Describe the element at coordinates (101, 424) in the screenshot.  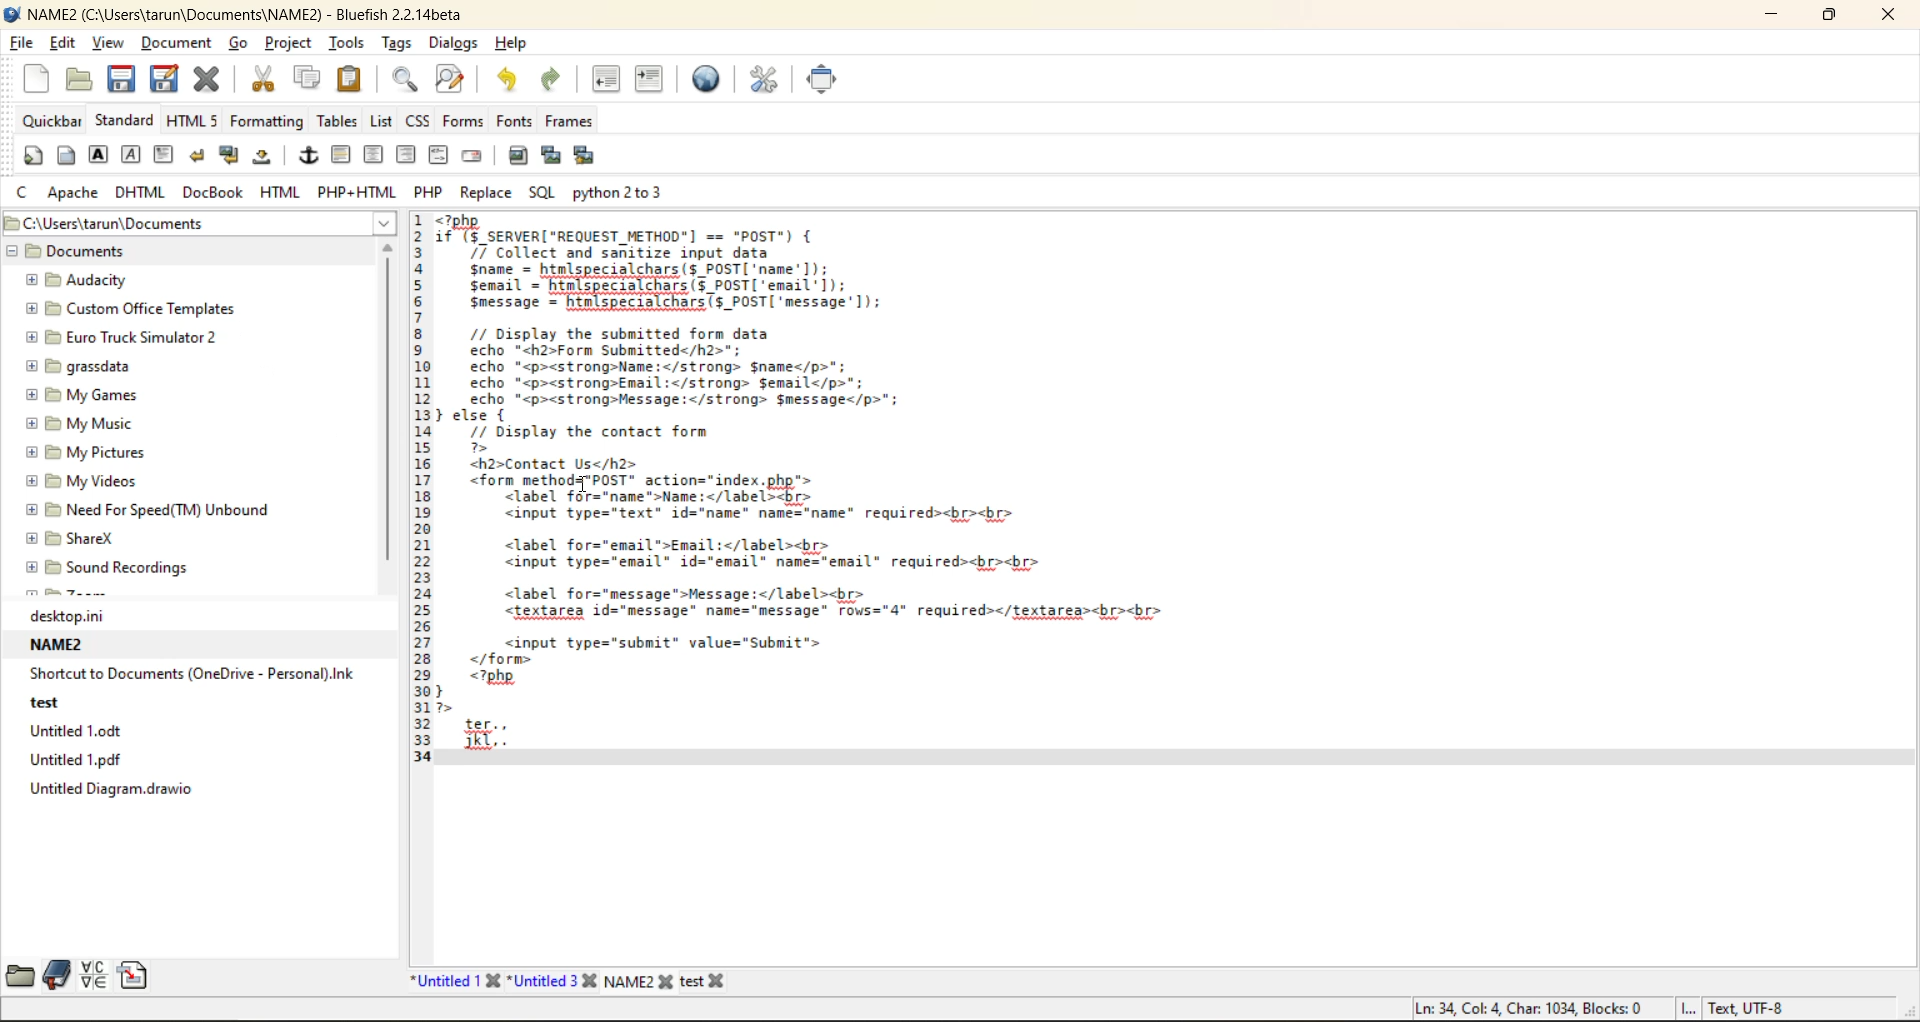
I see `my music` at that location.